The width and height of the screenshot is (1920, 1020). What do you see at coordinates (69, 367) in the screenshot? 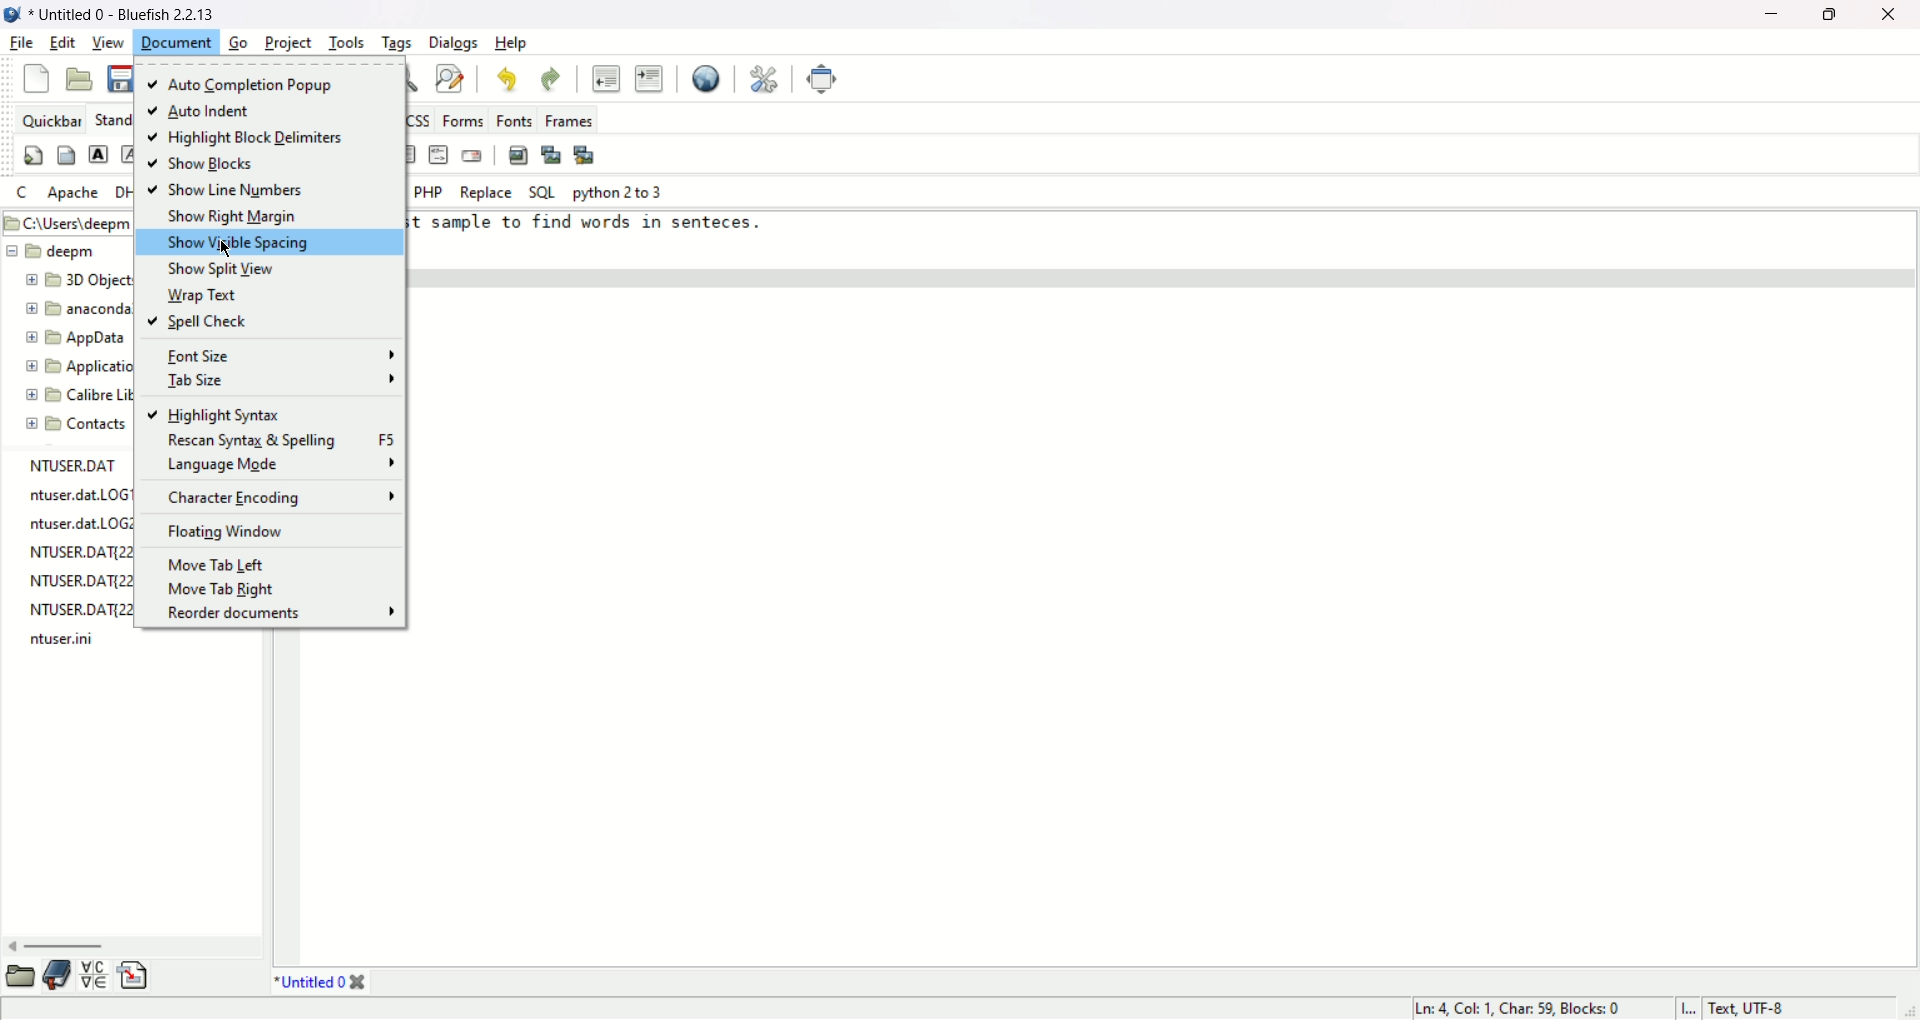
I see `Application Data` at bounding box center [69, 367].